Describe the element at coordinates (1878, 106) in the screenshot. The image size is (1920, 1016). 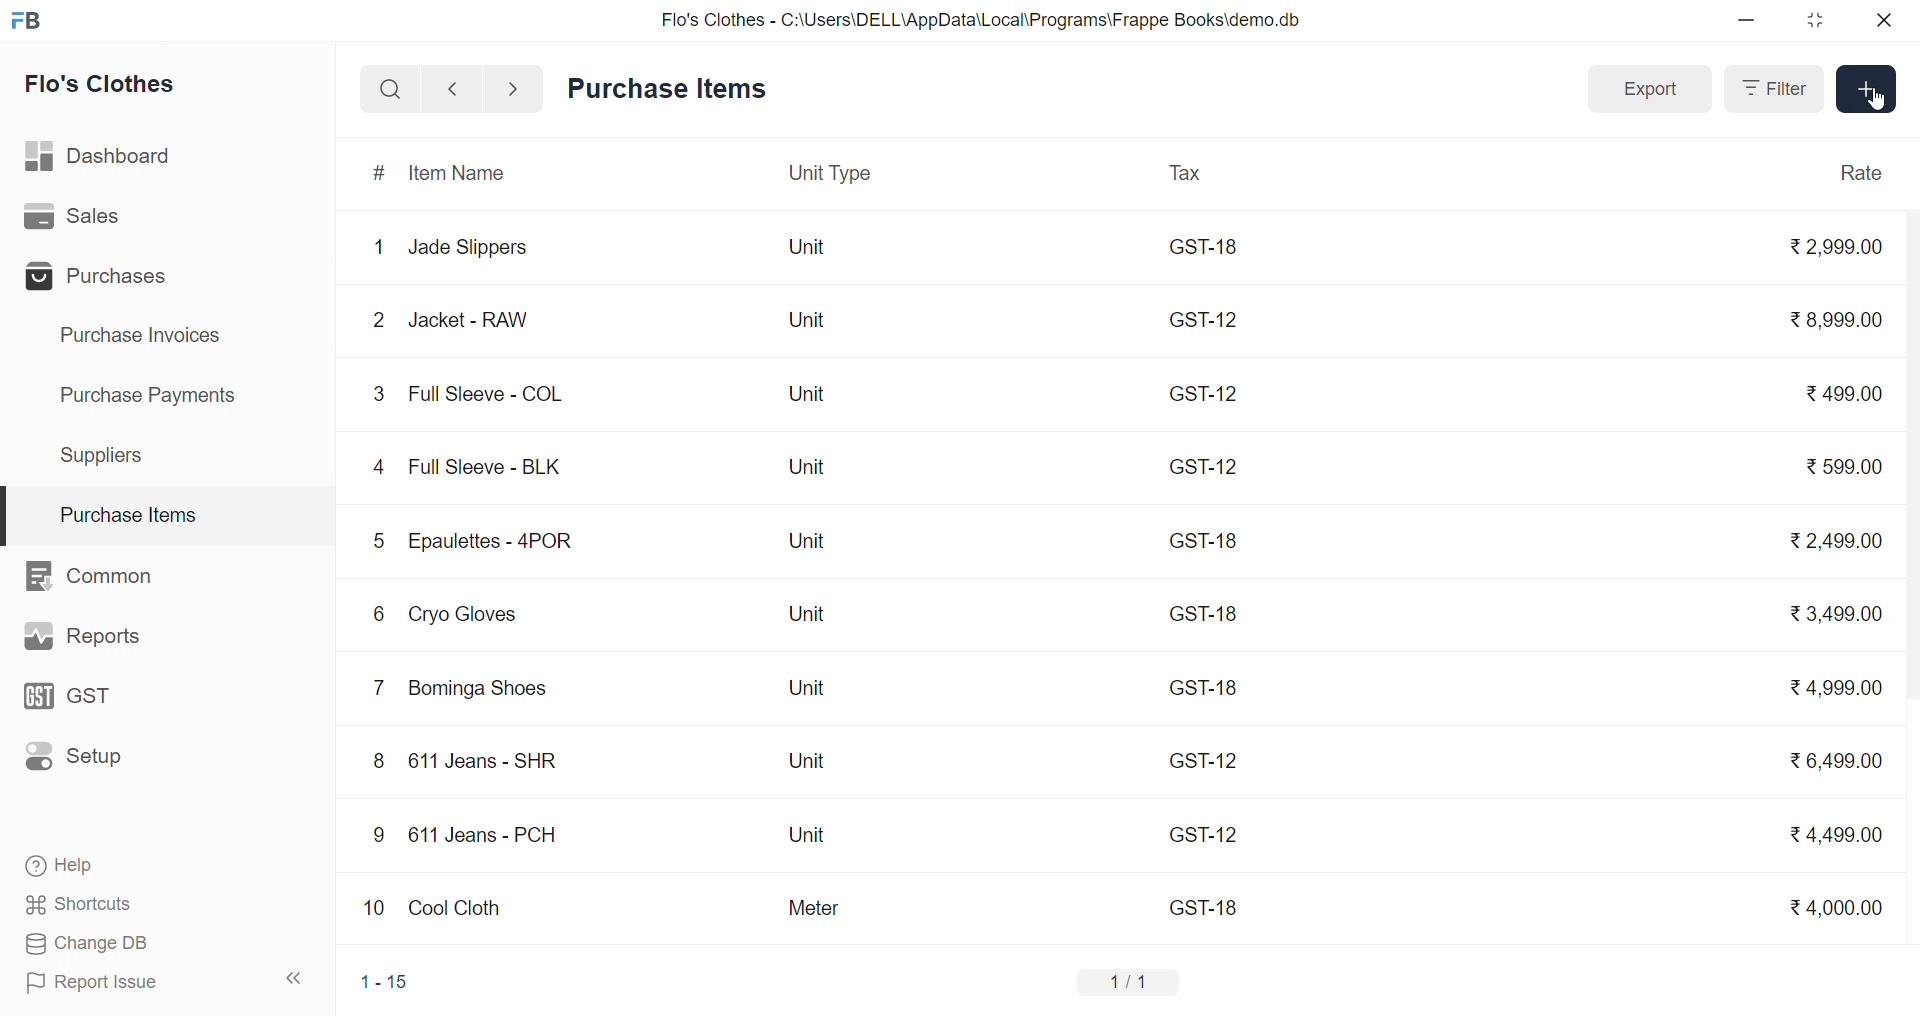
I see `cursor` at that location.